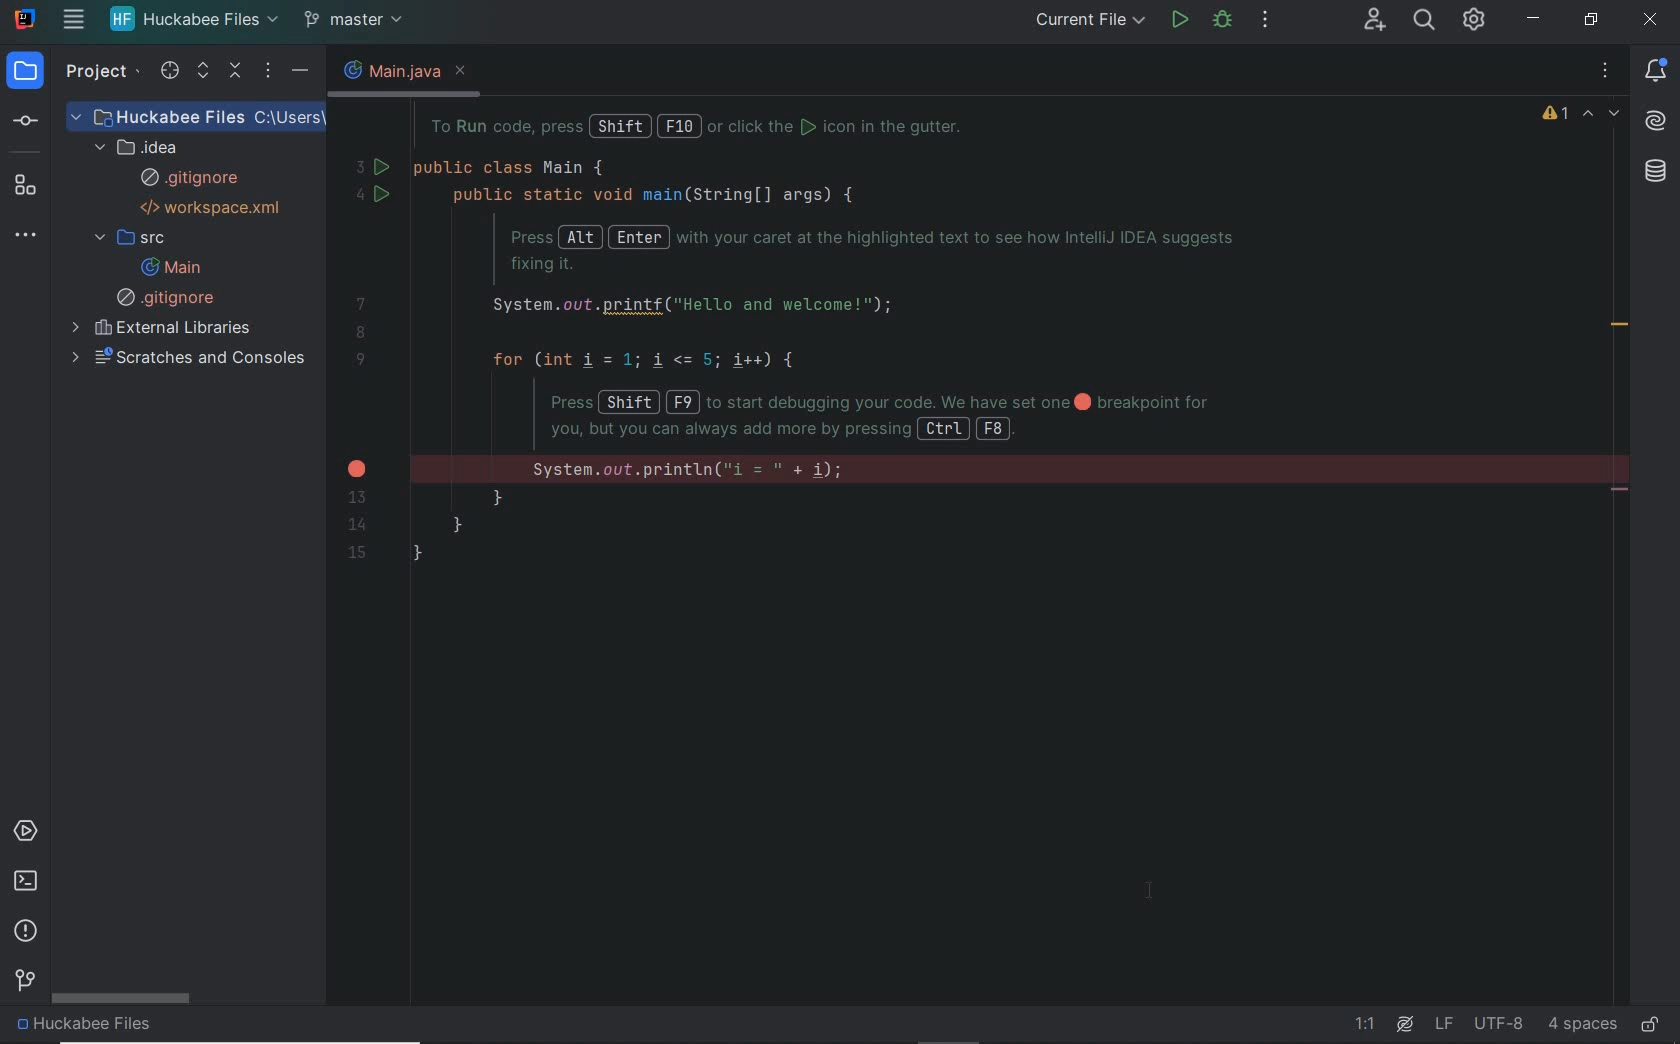  Describe the element at coordinates (236, 72) in the screenshot. I see `collapse all` at that location.